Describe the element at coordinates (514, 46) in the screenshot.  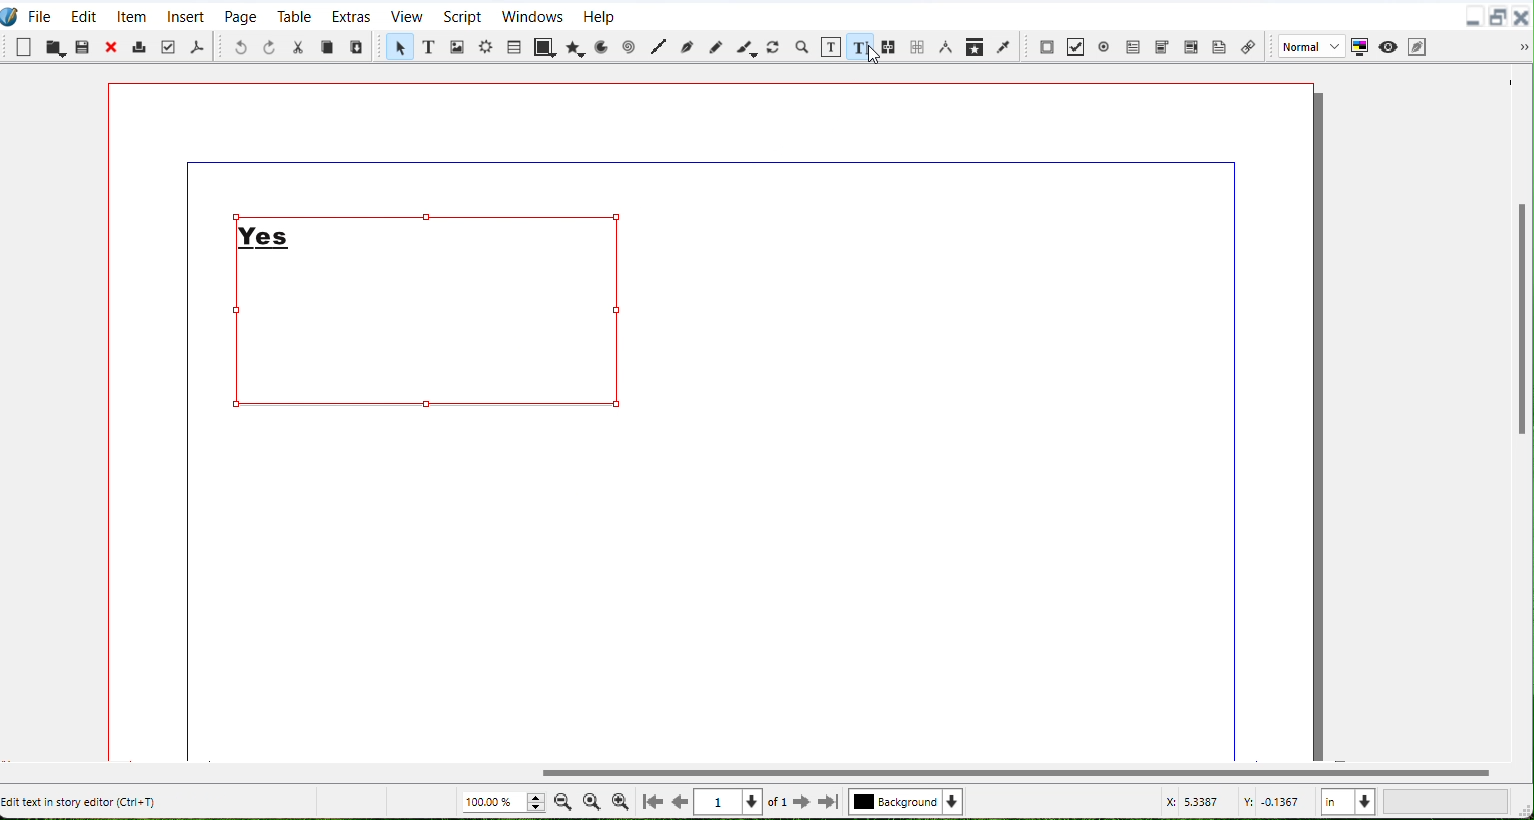
I see `Table` at that location.